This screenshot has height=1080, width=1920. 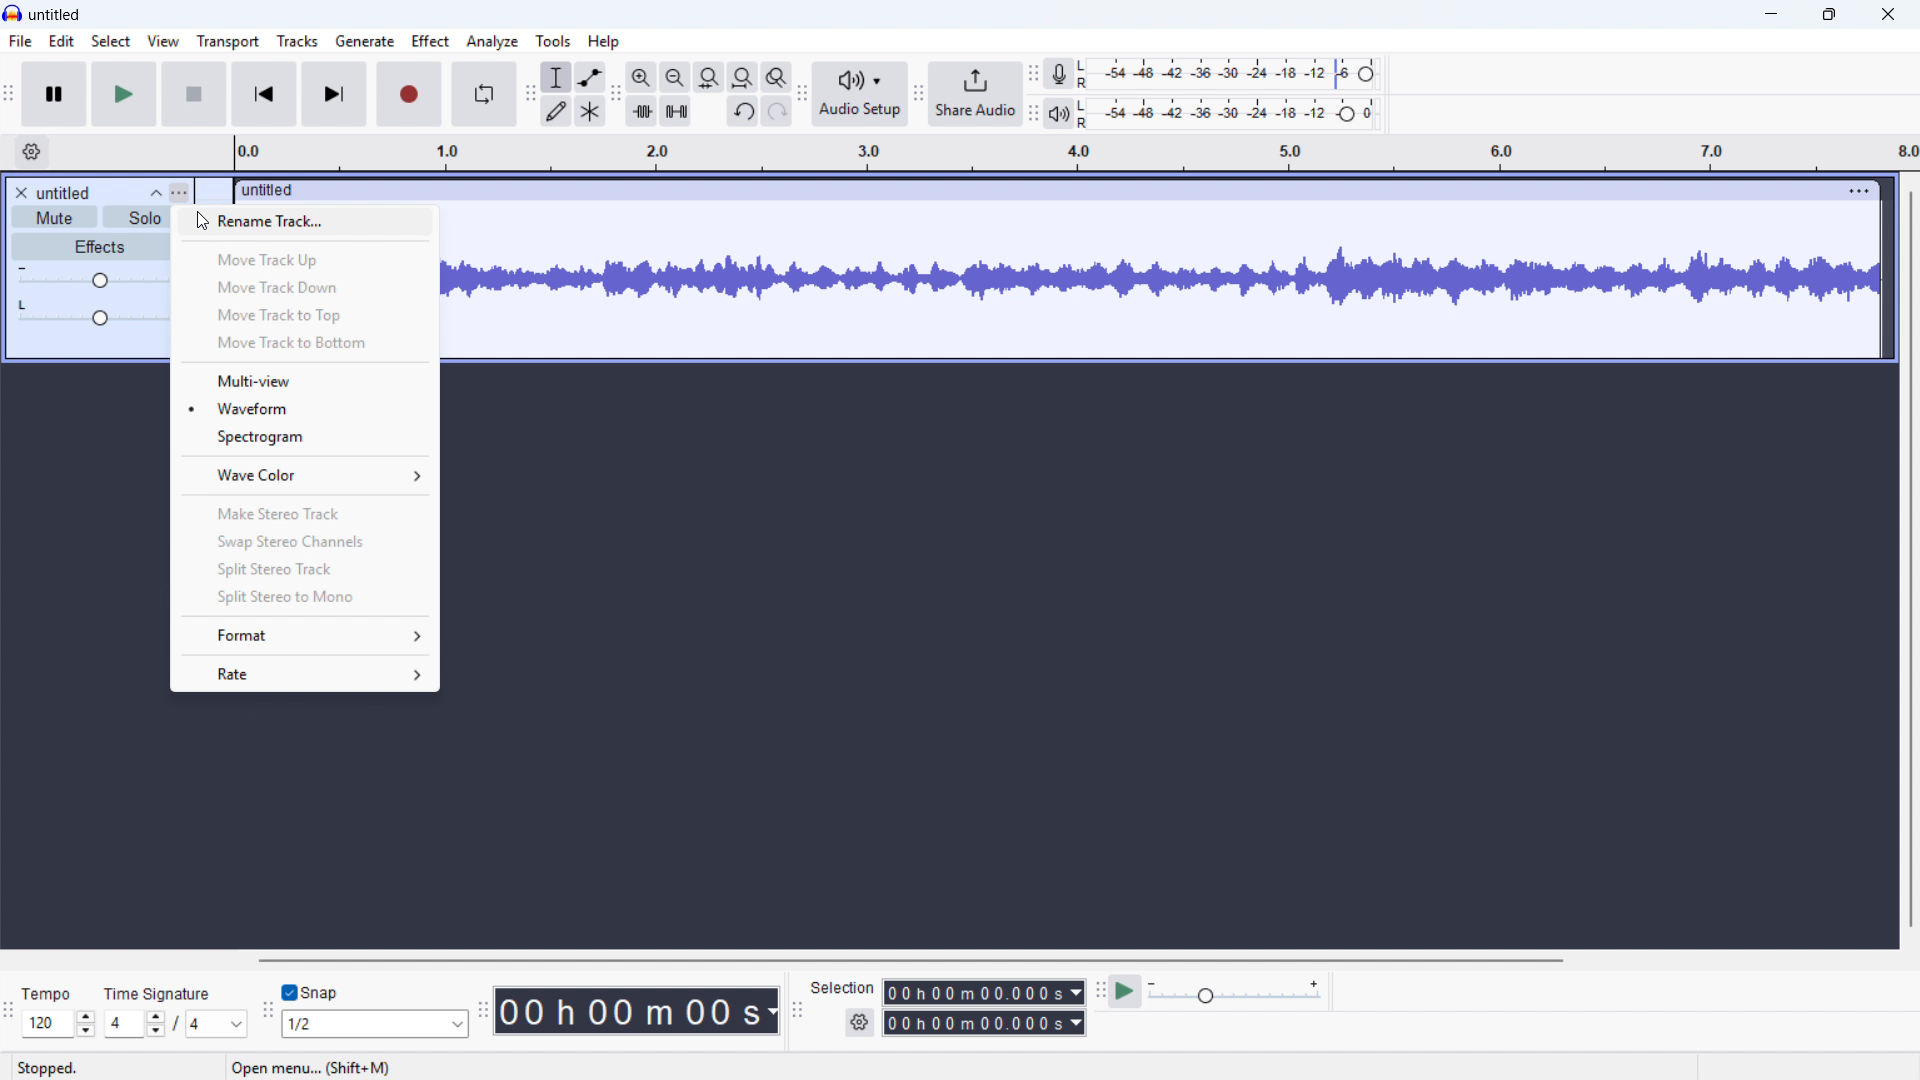 I want to click on Gain , so click(x=91, y=275).